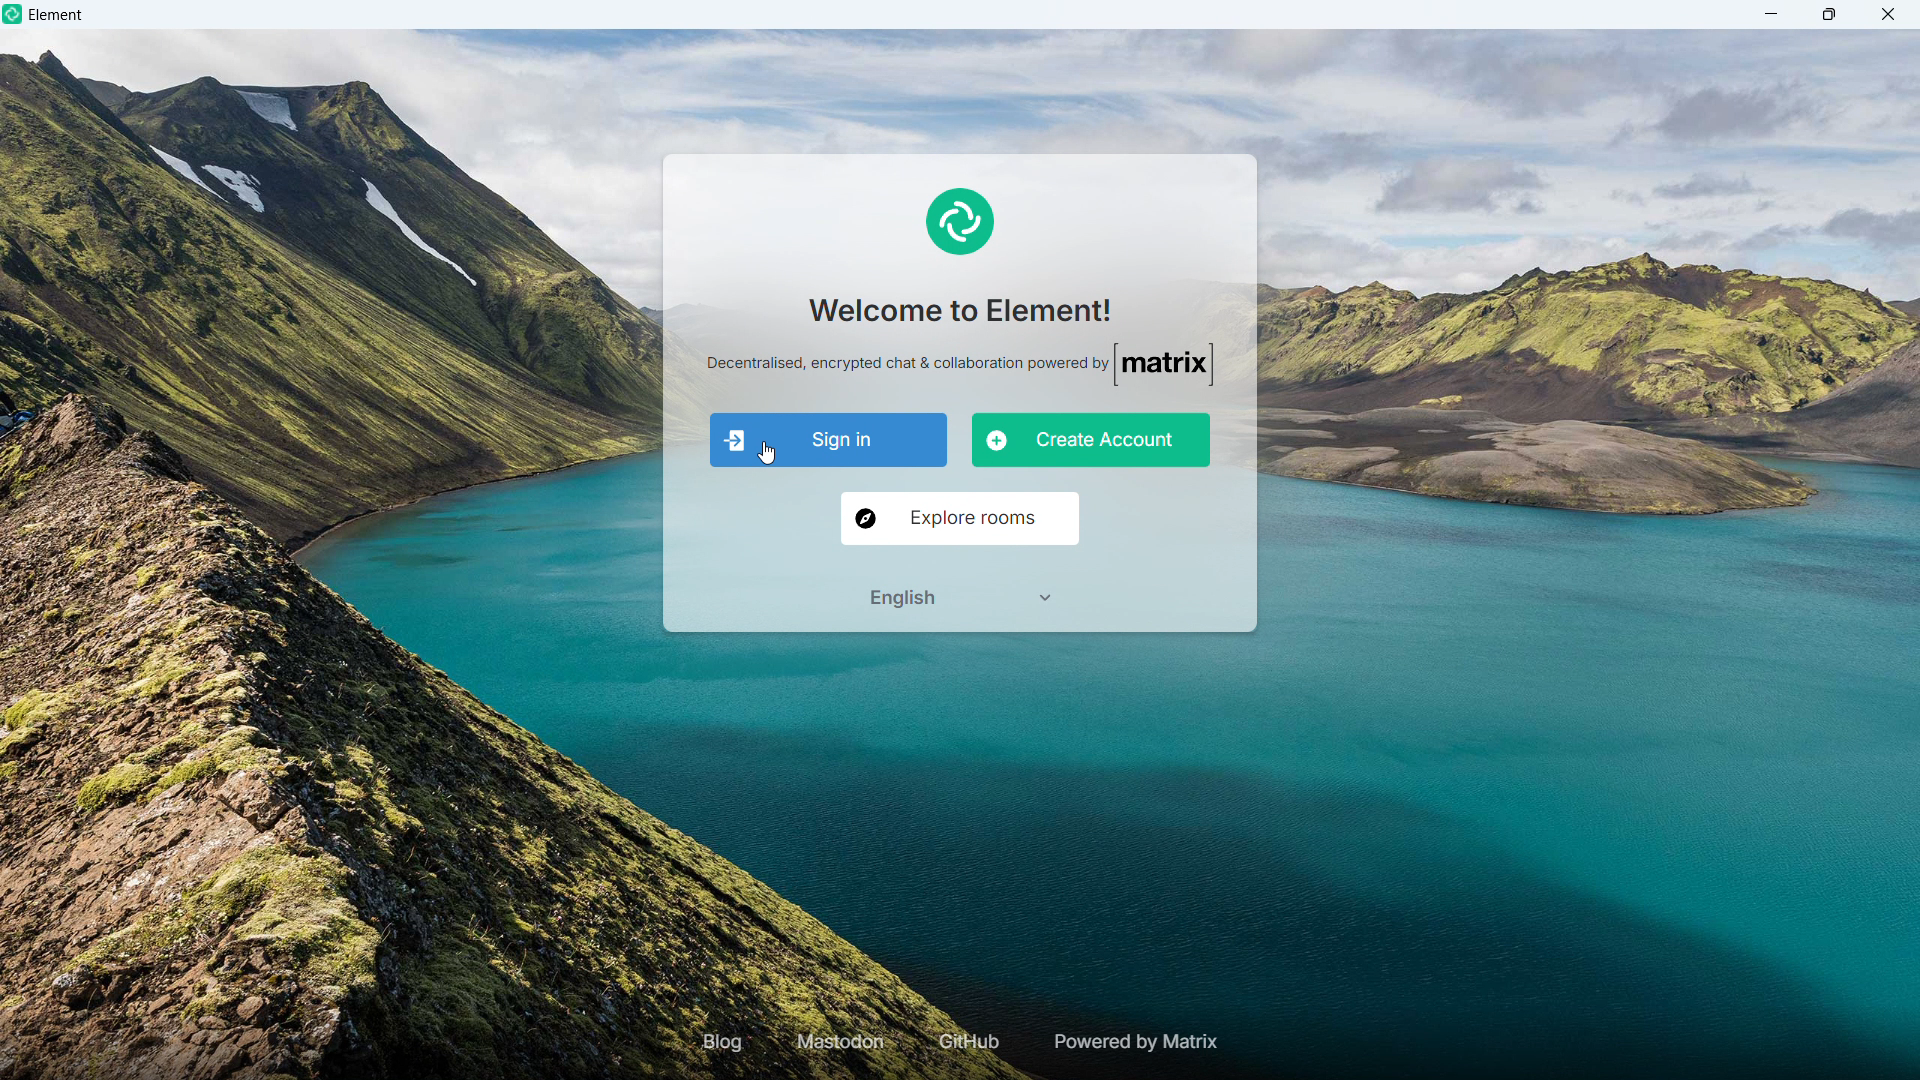  Describe the element at coordinates (828, 440) in the screenshot. I see `Sign in ` at that location.